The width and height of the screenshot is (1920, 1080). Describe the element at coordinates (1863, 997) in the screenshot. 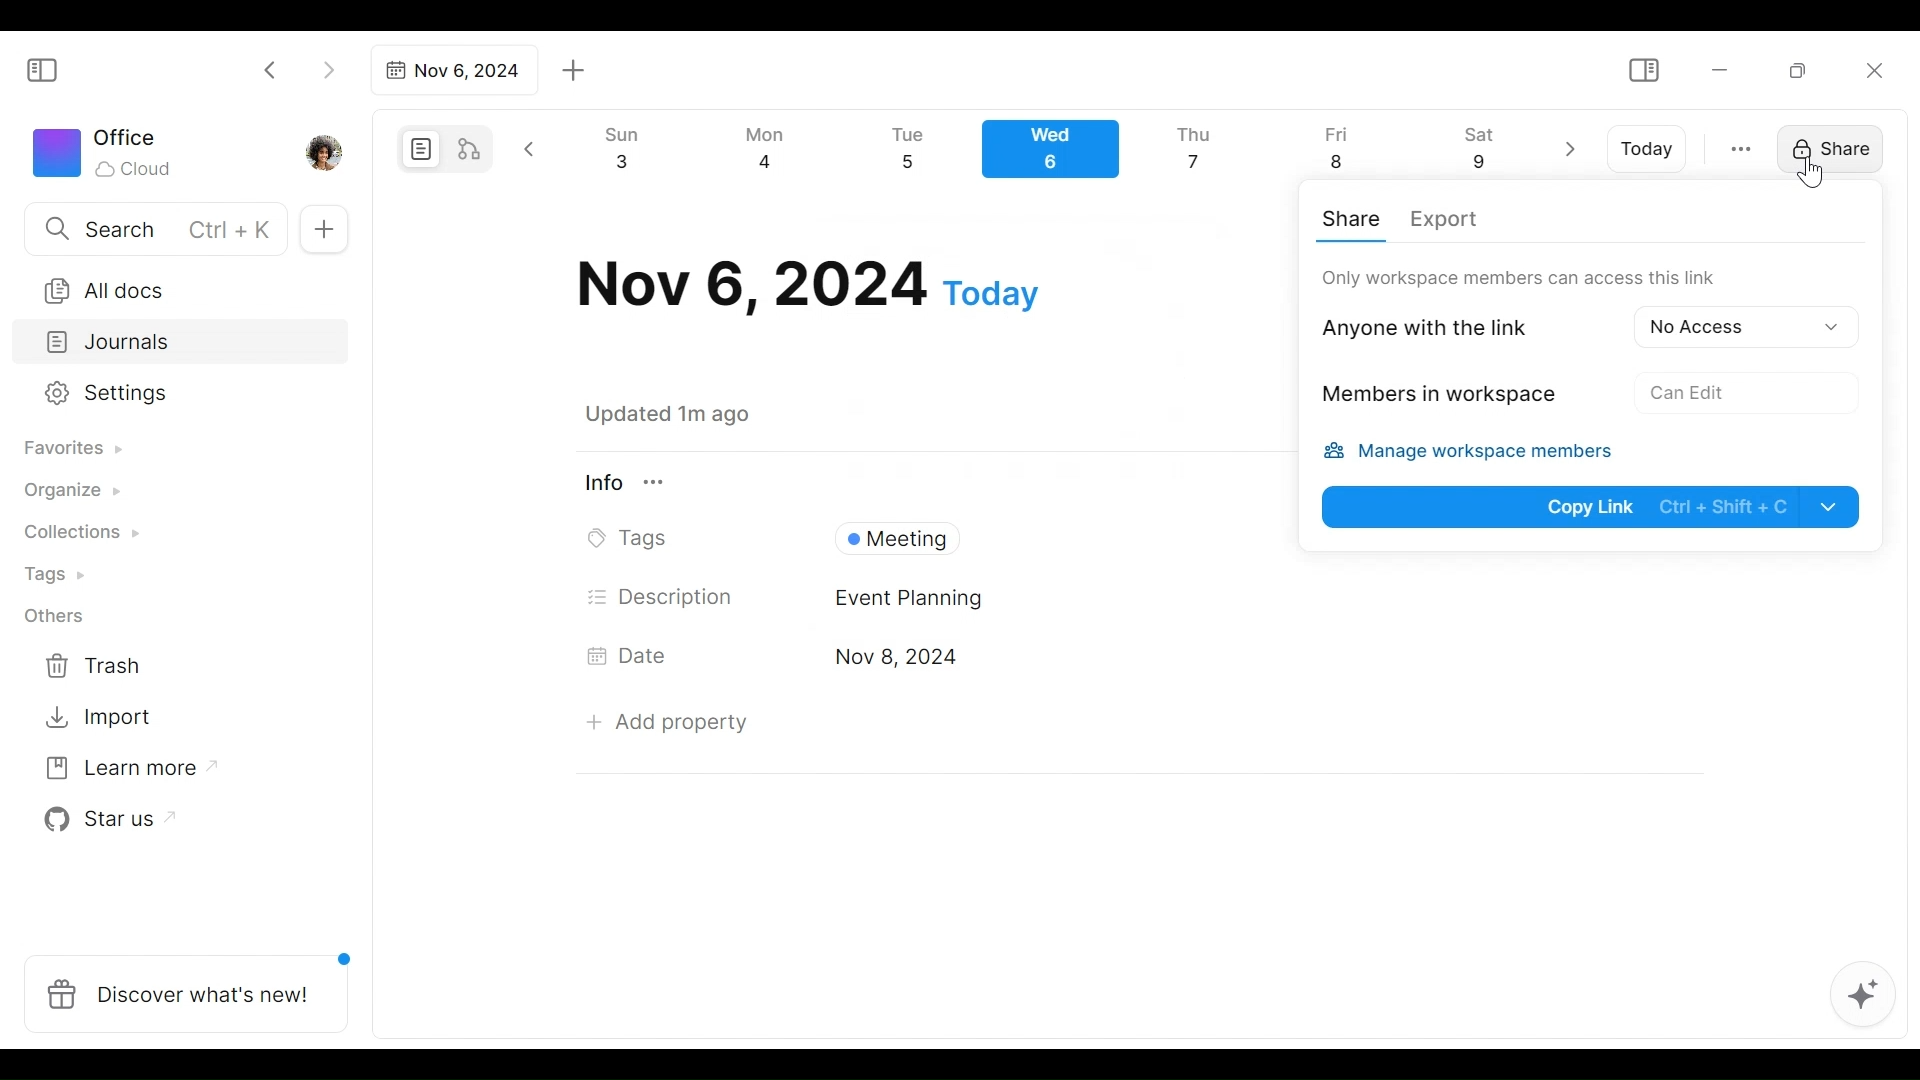

I see `AFFiNE AI` at that location.